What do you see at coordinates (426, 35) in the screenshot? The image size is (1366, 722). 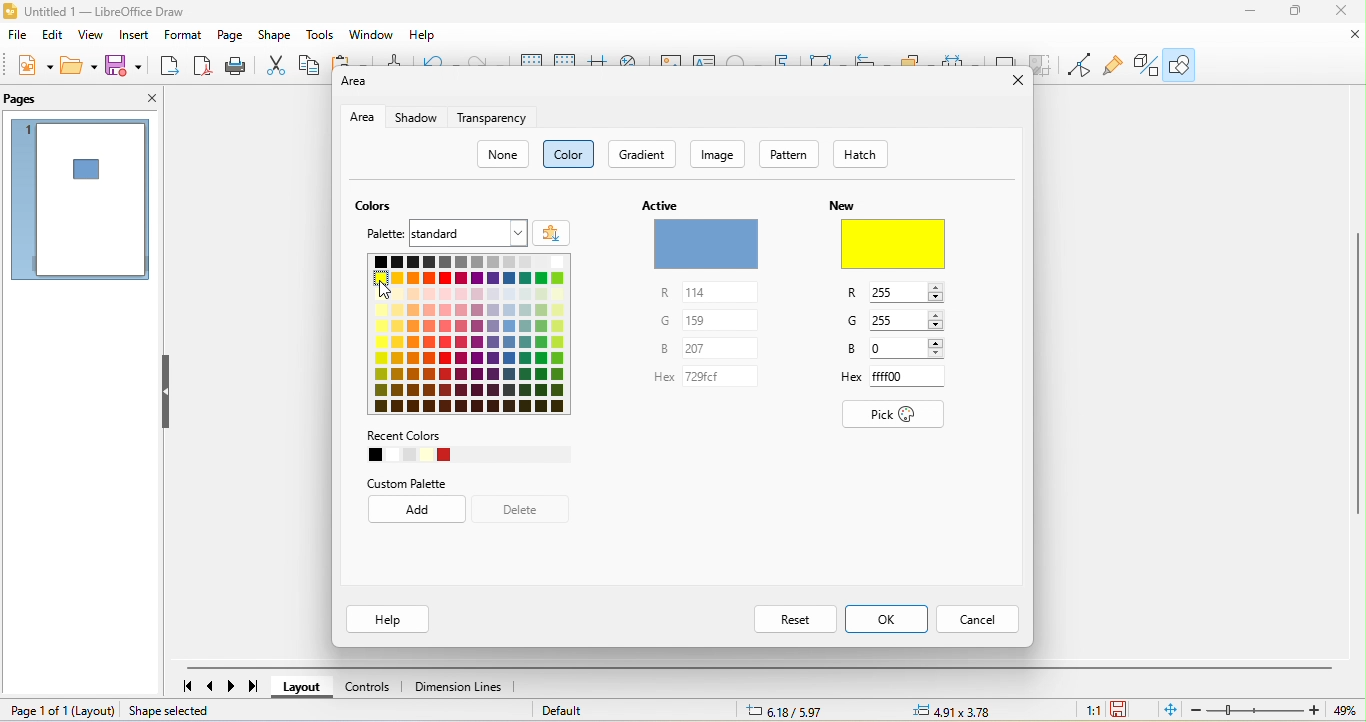 I see `help` at bounding box center [426, 35].